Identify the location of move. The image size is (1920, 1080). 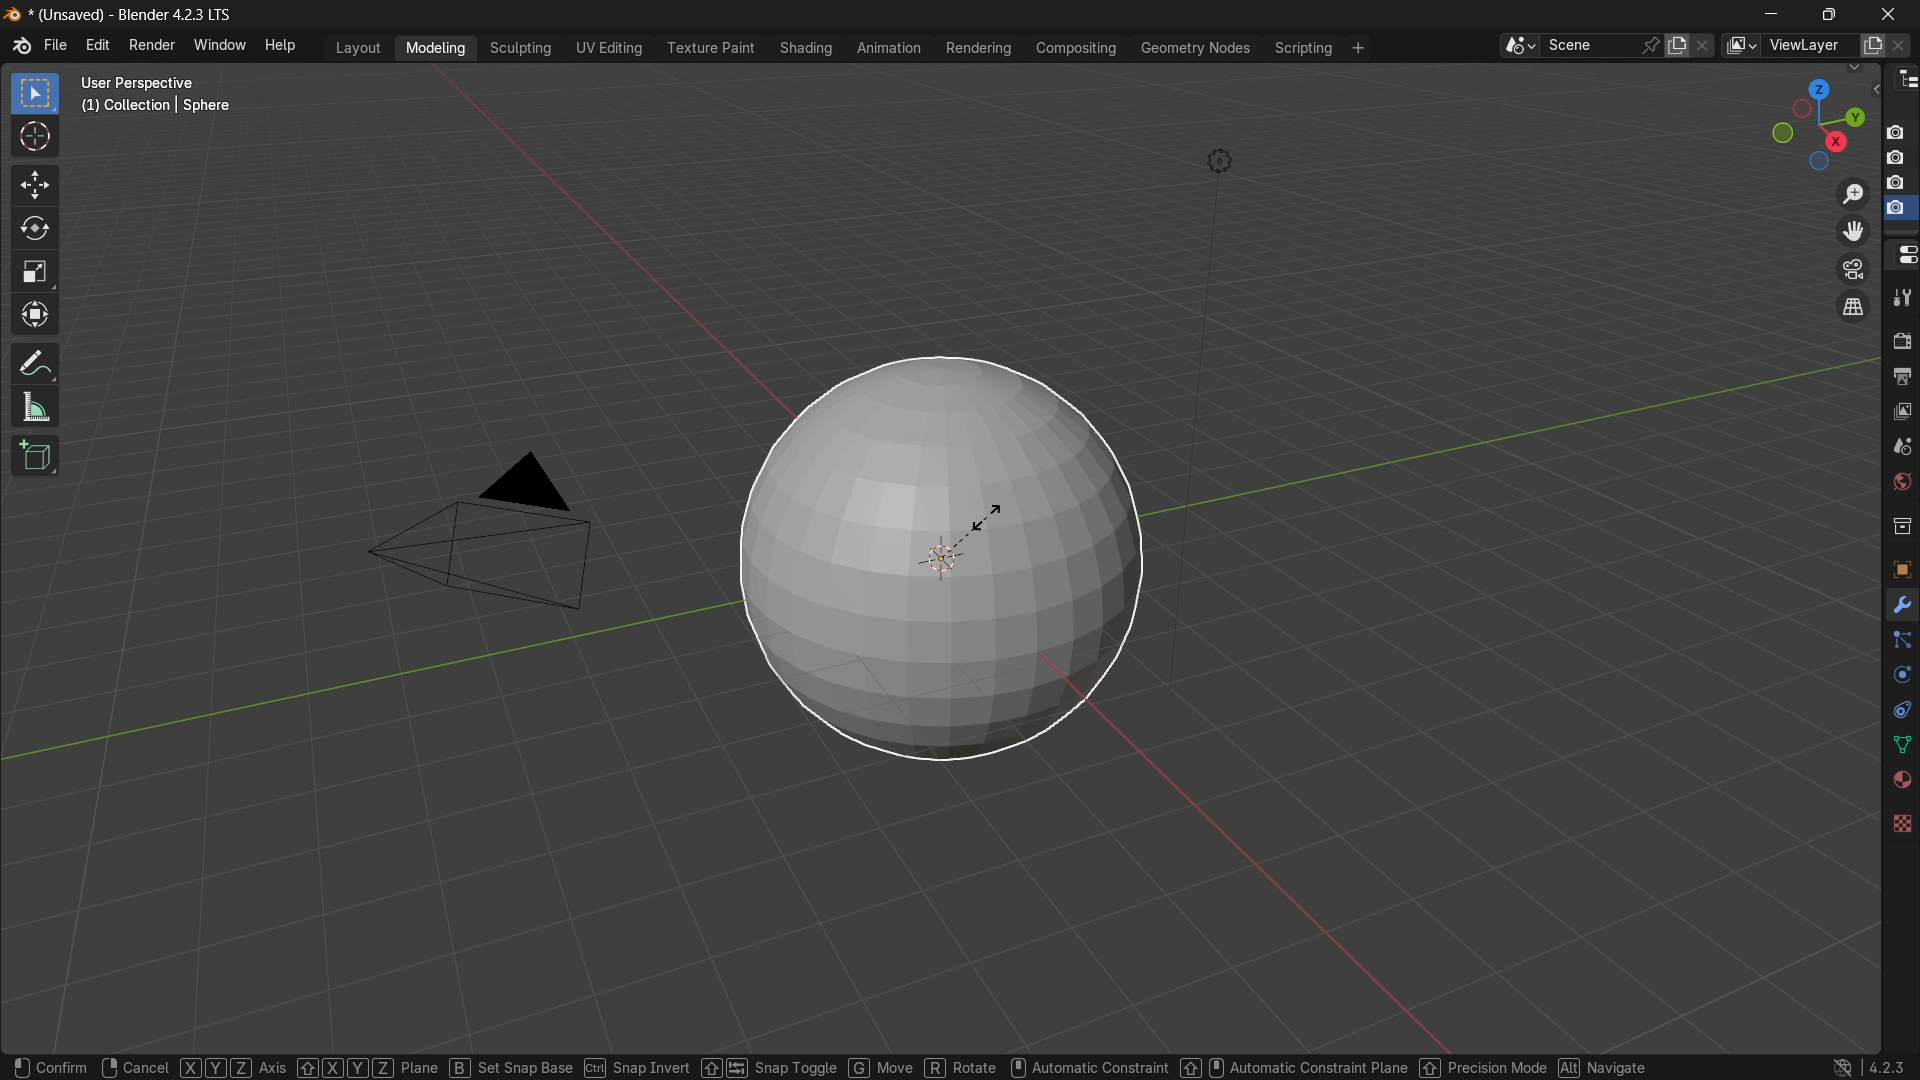
(33, 185).